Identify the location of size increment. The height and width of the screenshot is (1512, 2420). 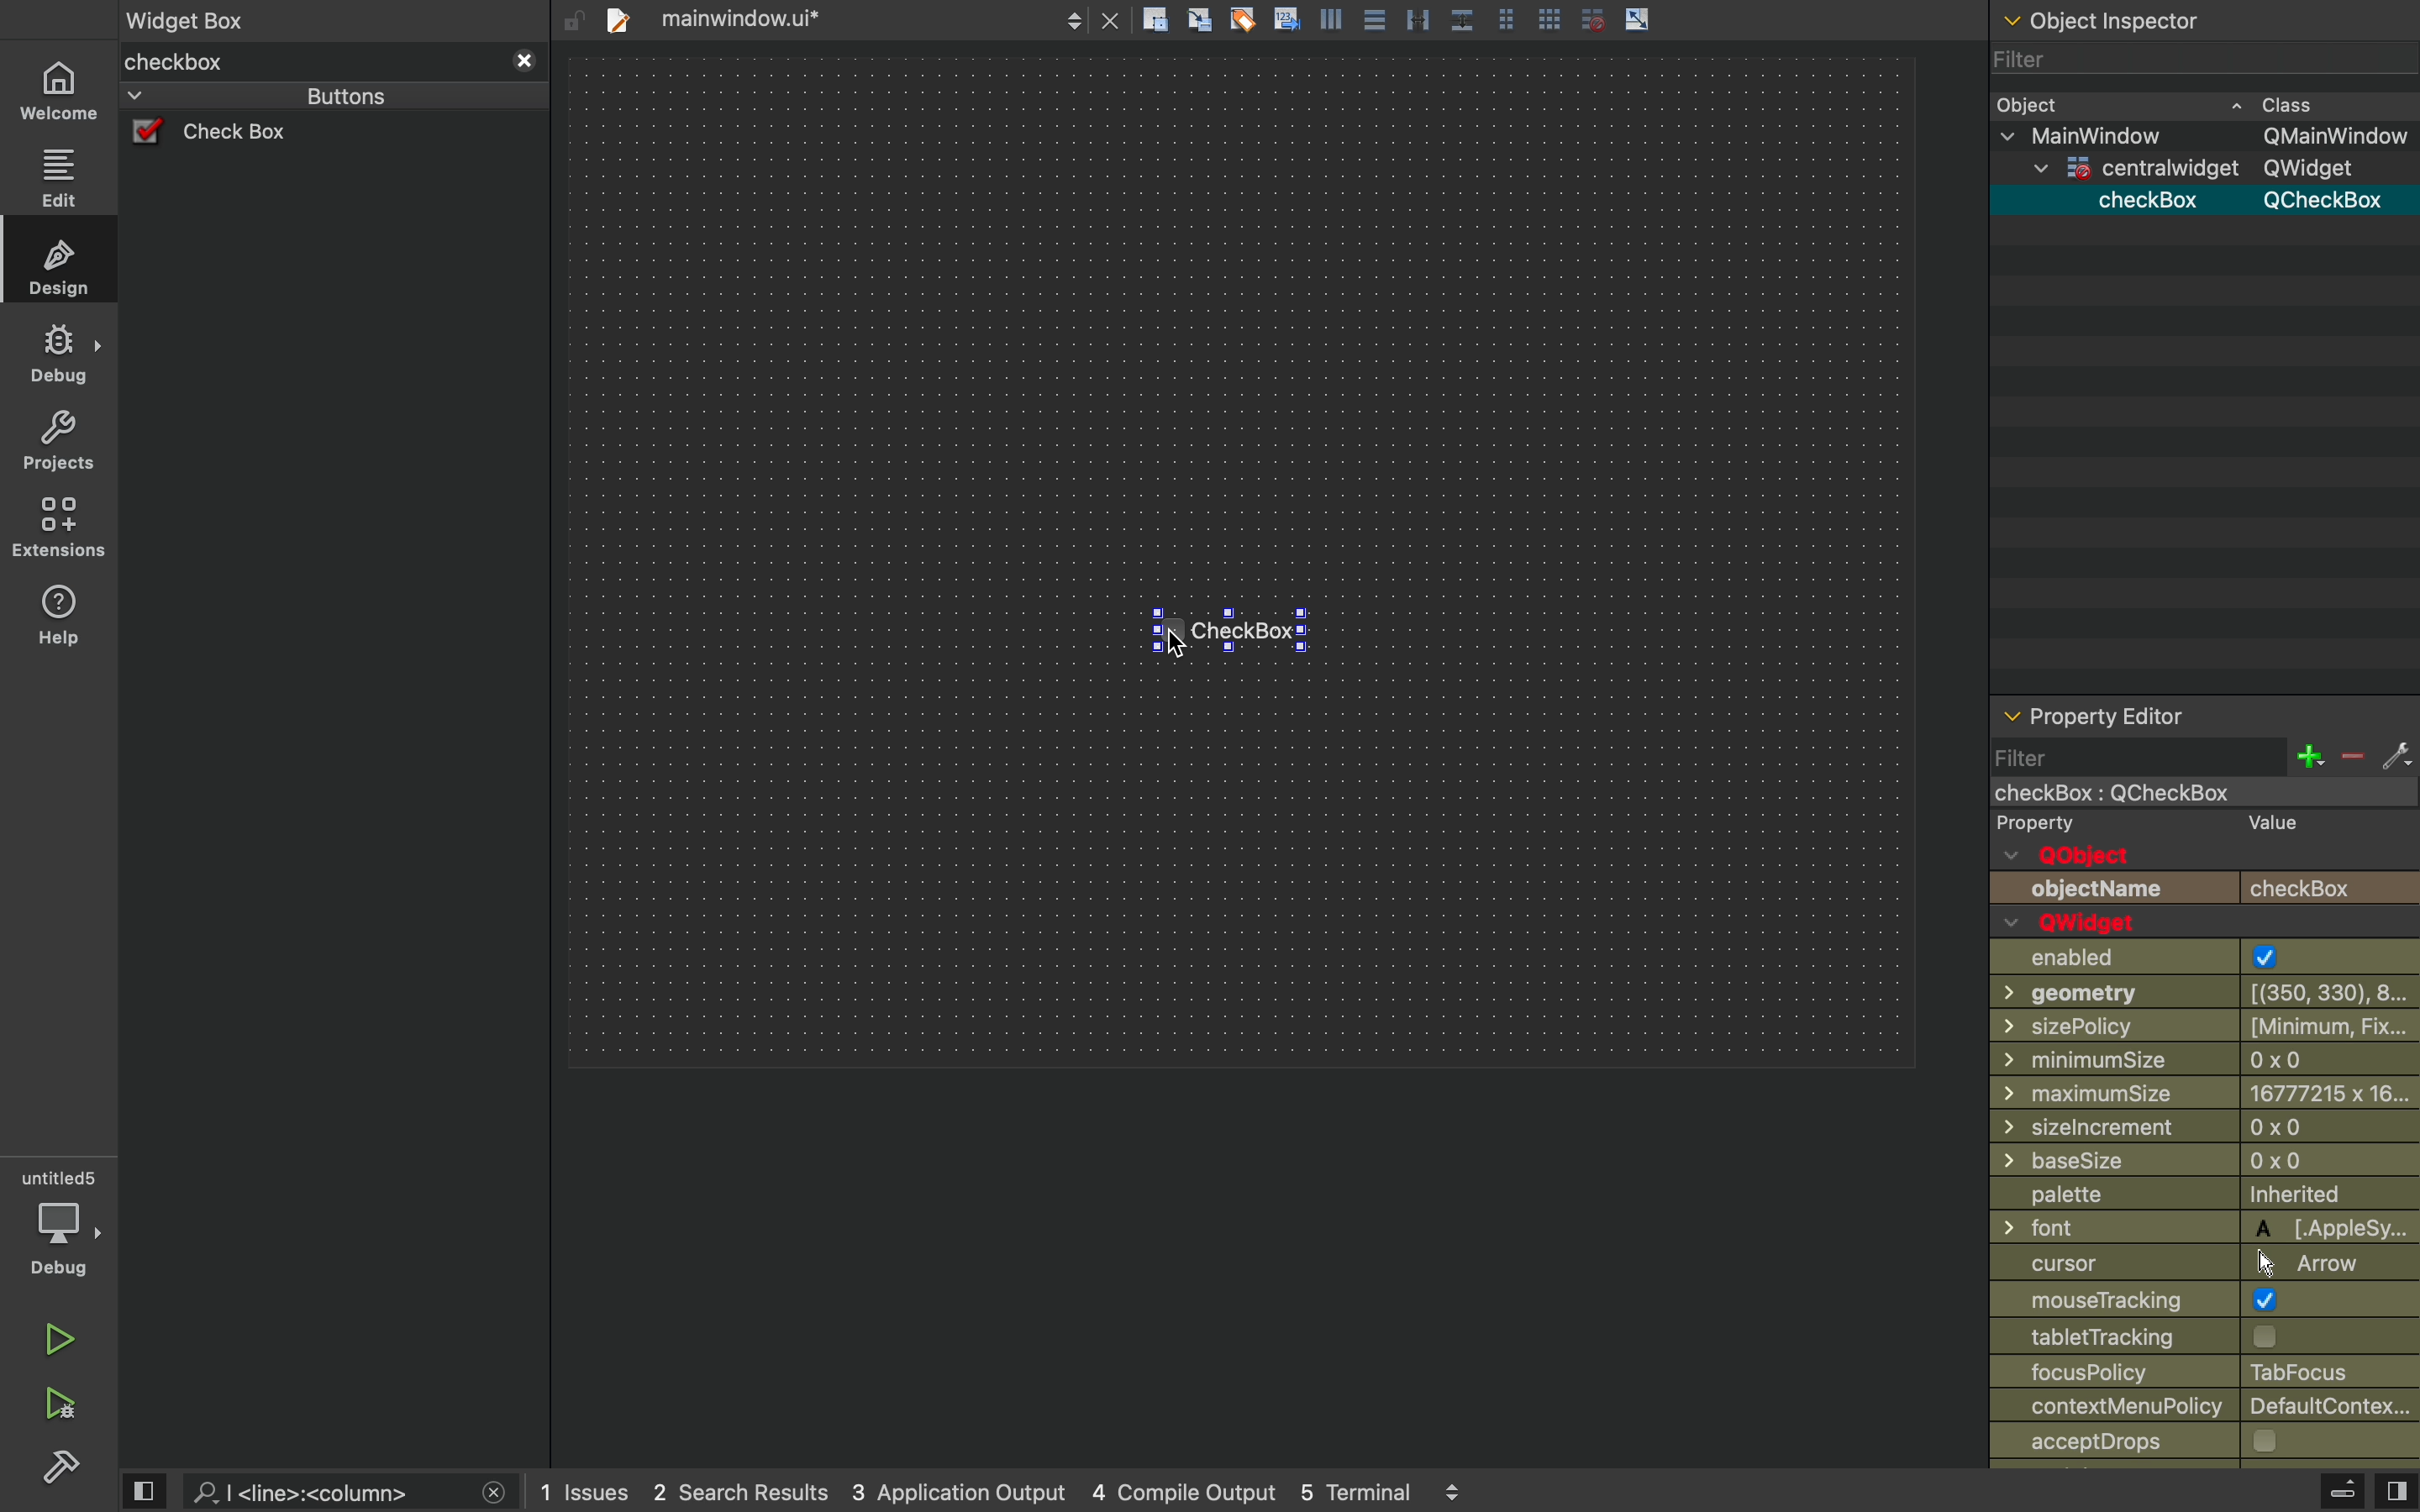
(2204, 1127).